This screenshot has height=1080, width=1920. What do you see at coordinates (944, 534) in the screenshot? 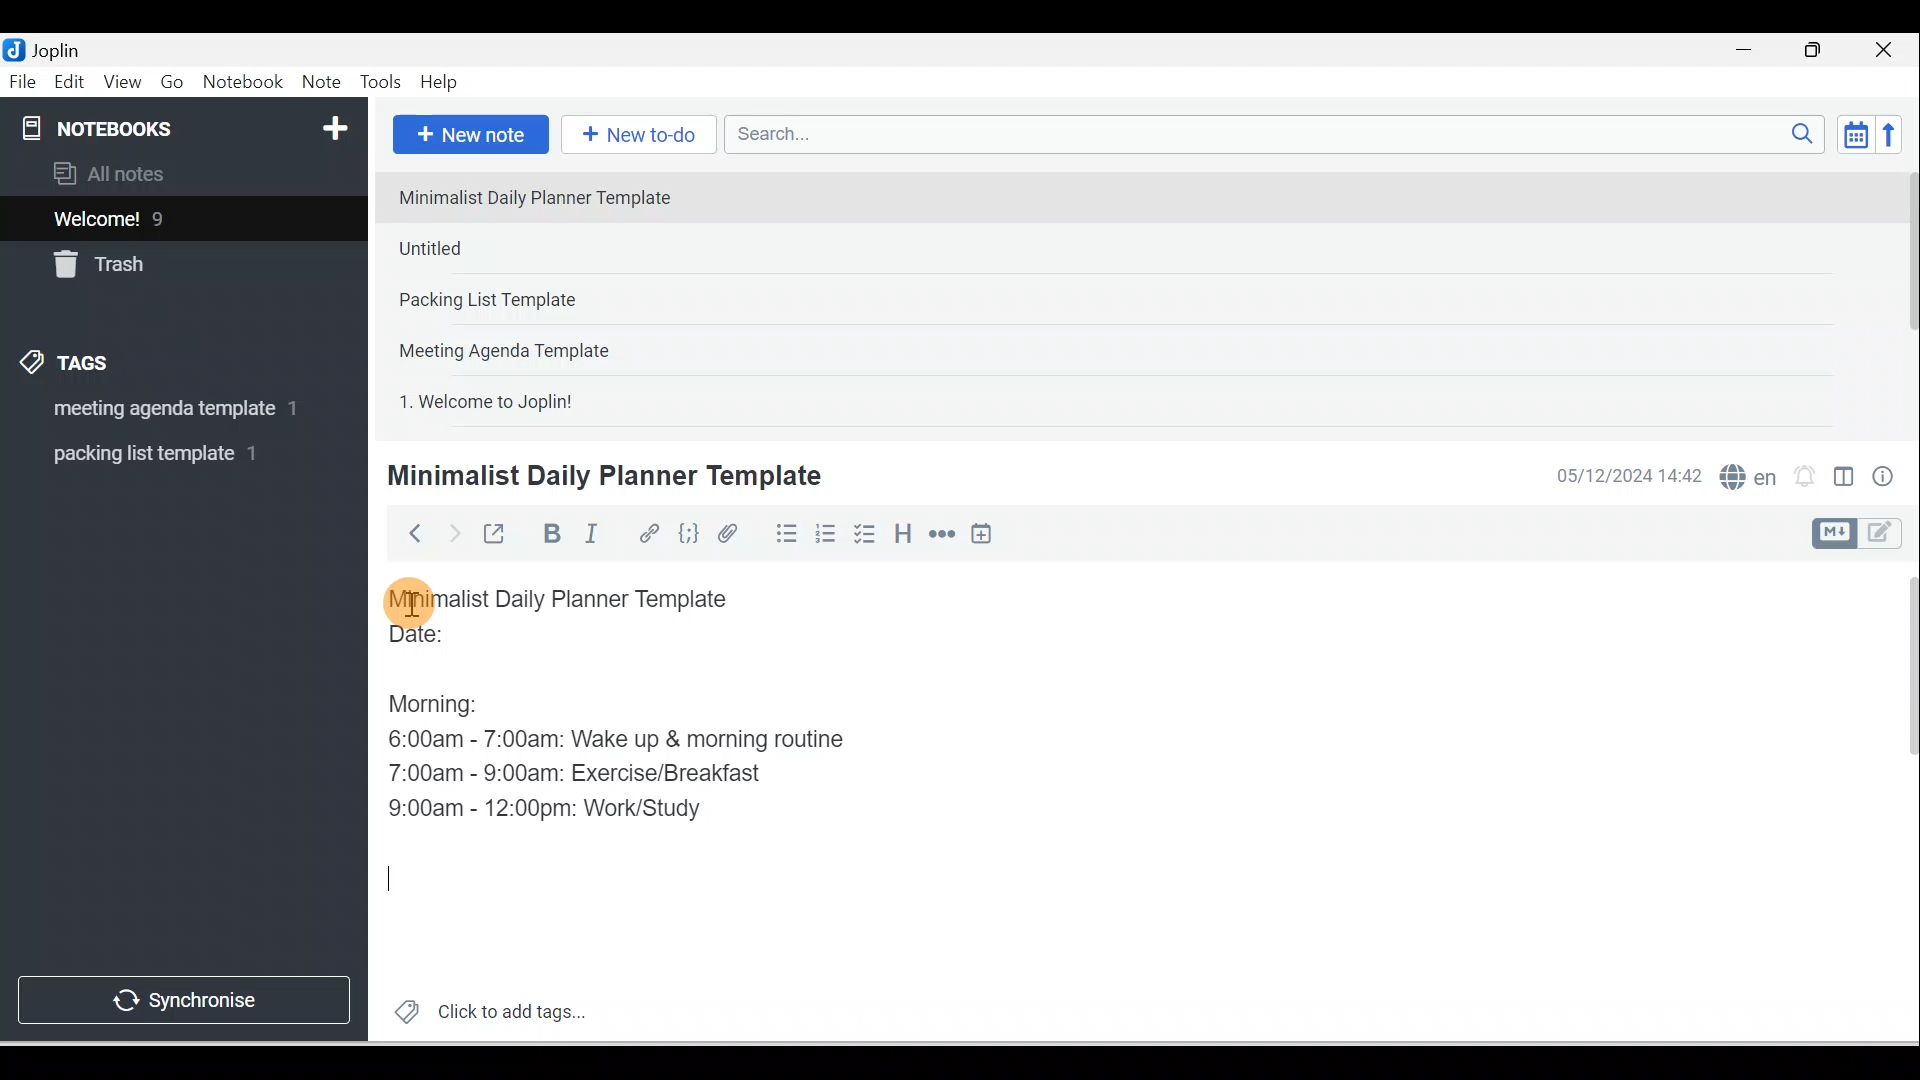
I see `Horizontal rule` at bounding box center [944, 534].